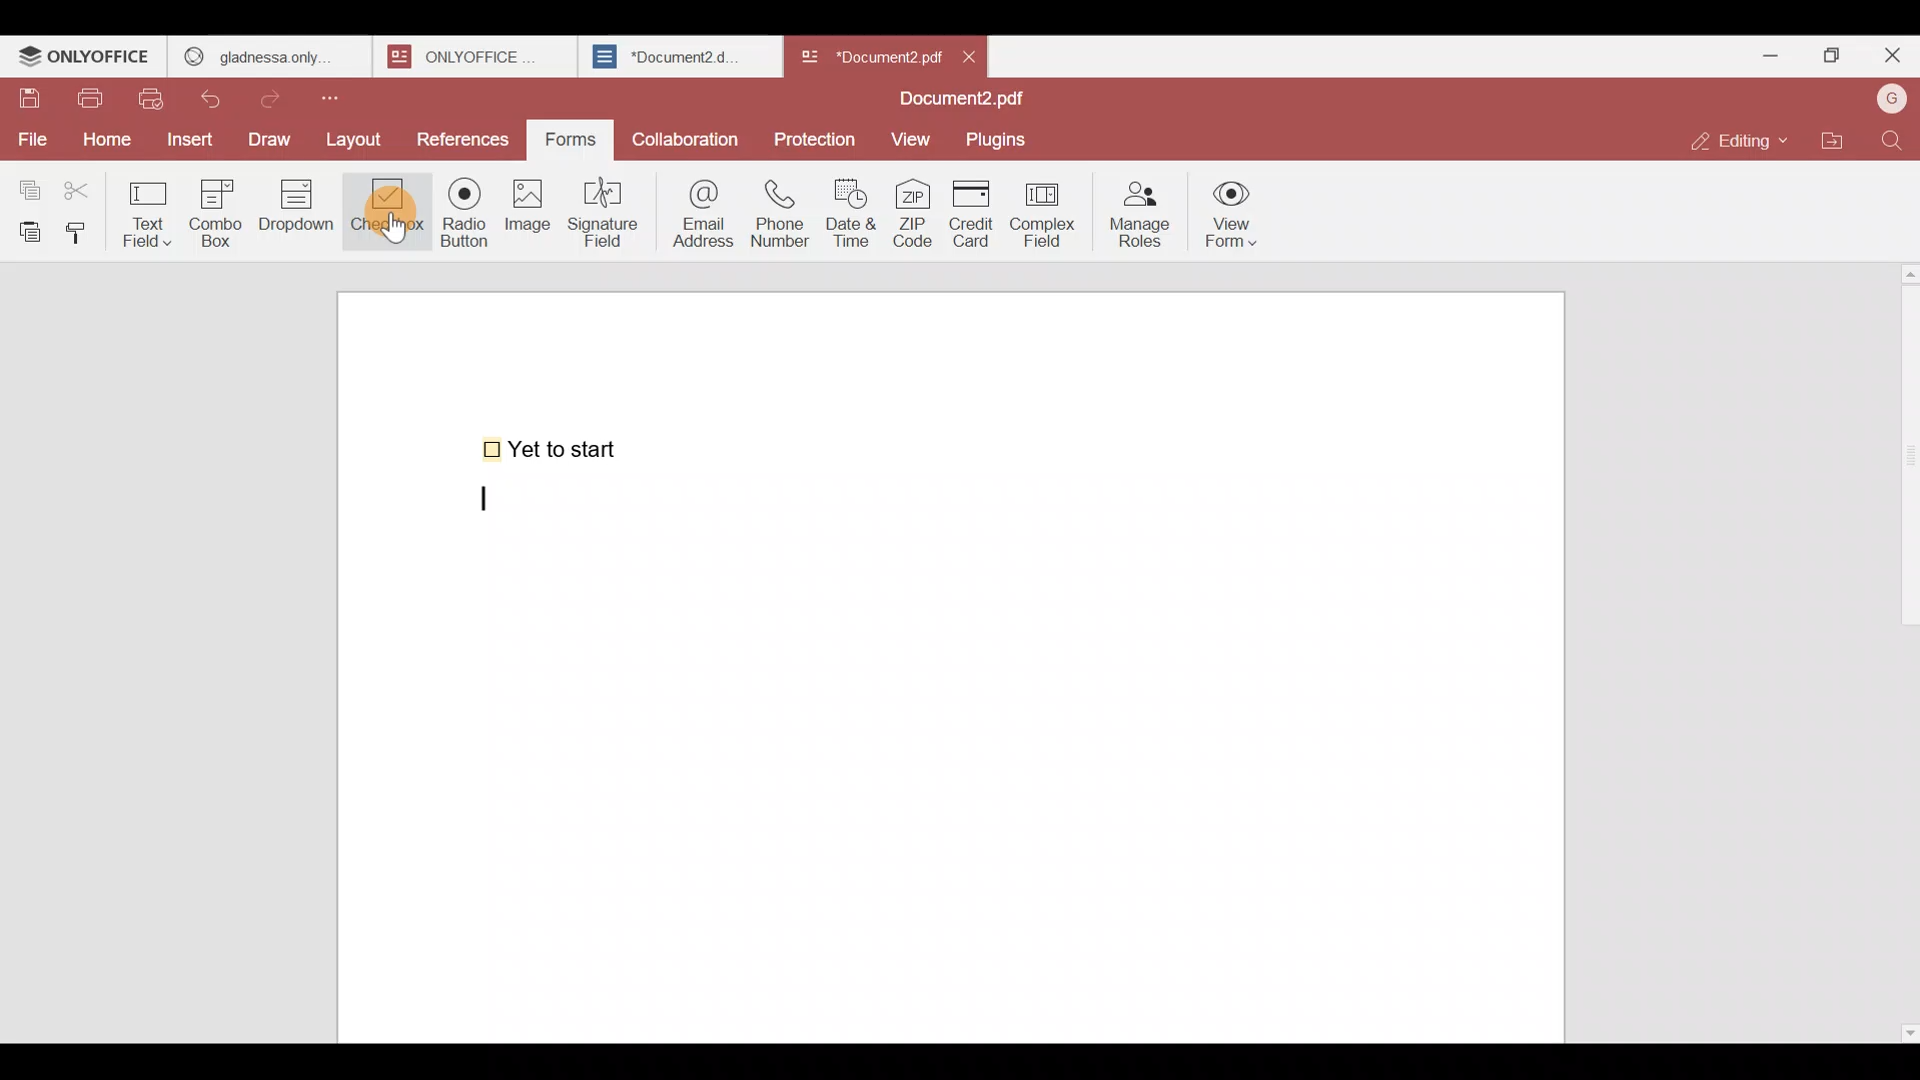  Describe the element at coordinates (1140, 209) in the screenshot. I see `Manage roles` at that location.